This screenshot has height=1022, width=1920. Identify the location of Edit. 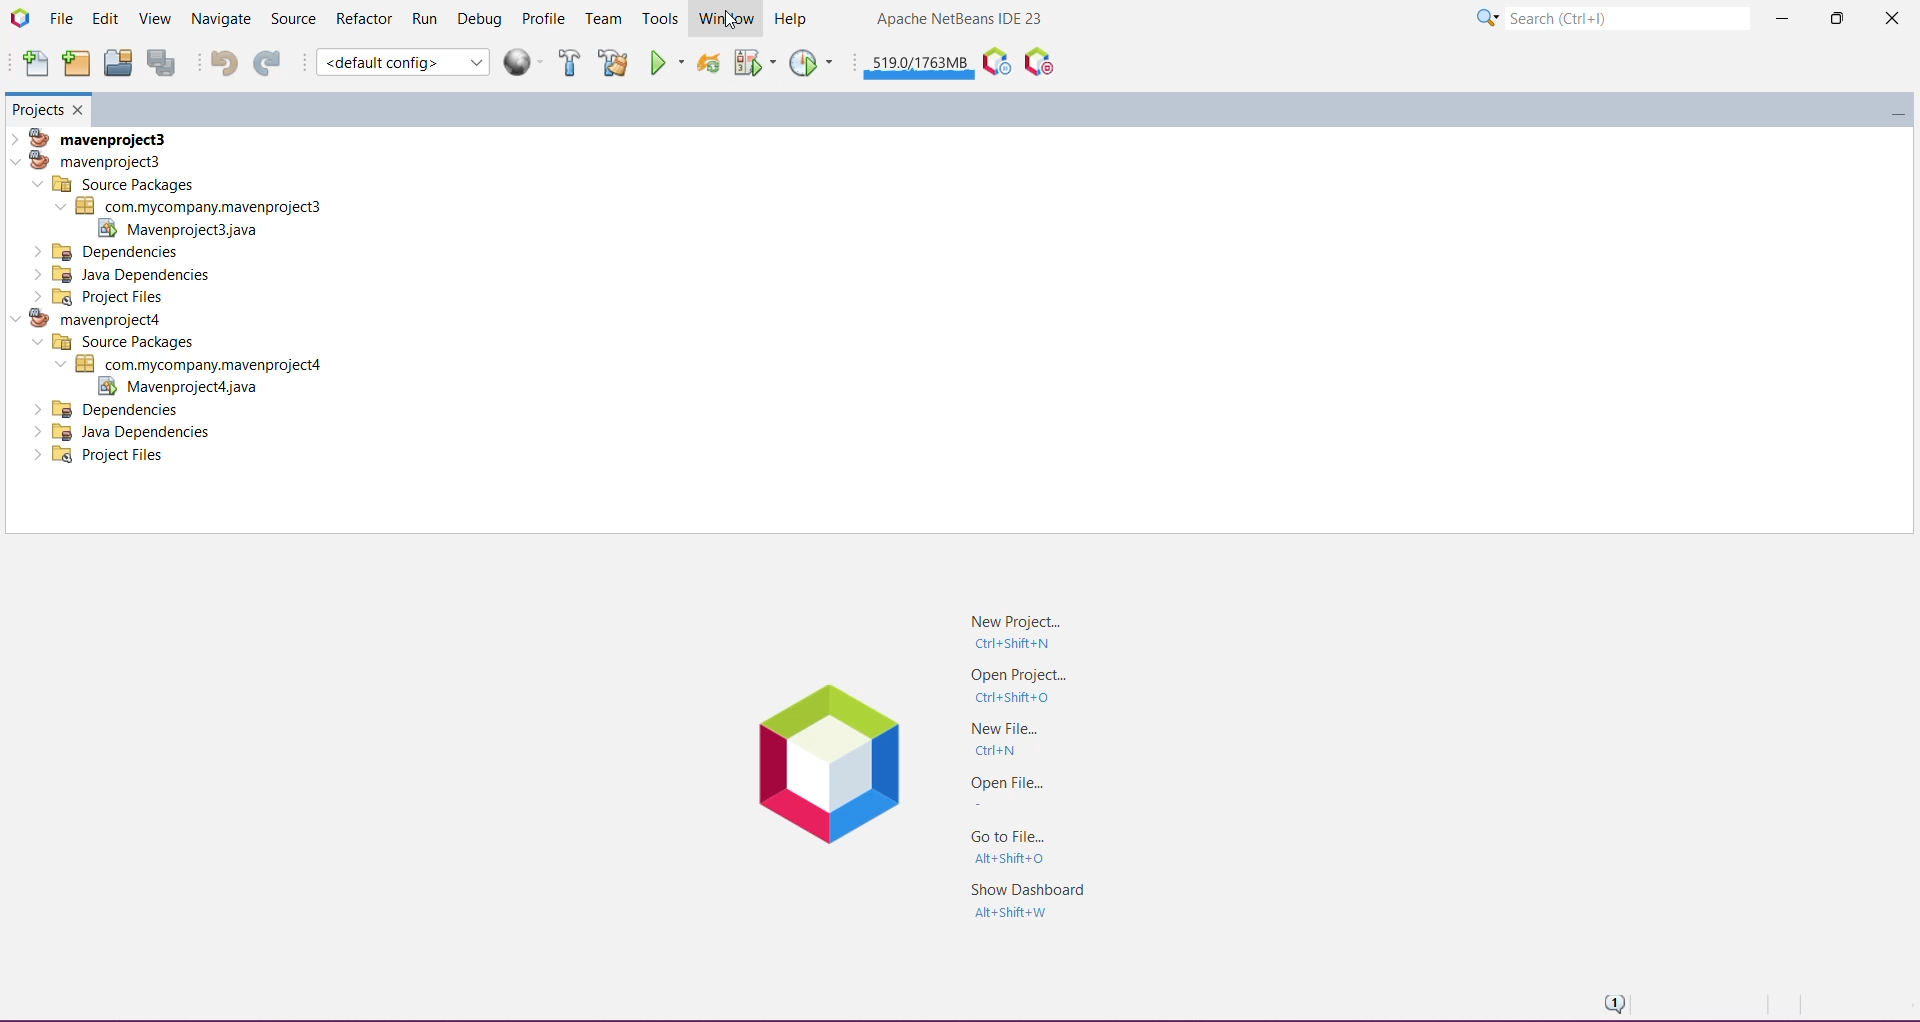
(104, 20).